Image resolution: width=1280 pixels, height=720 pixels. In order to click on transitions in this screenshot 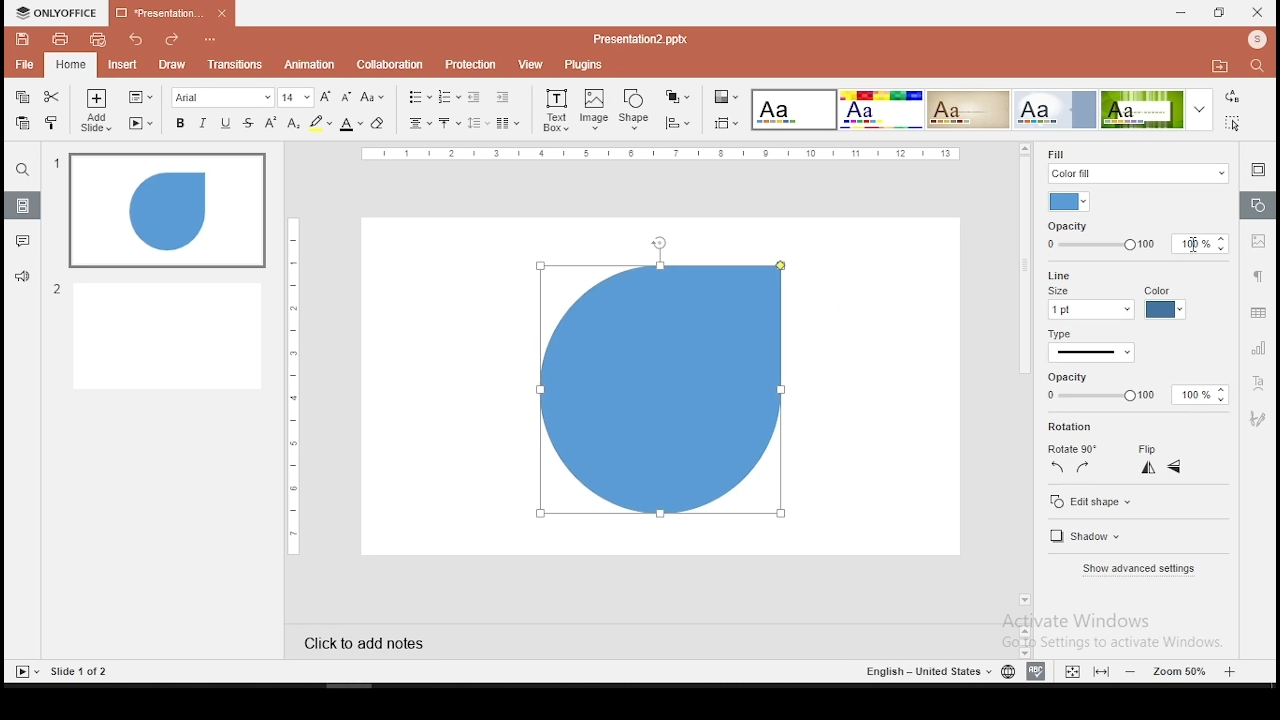, I will do `click(234, 64)`.